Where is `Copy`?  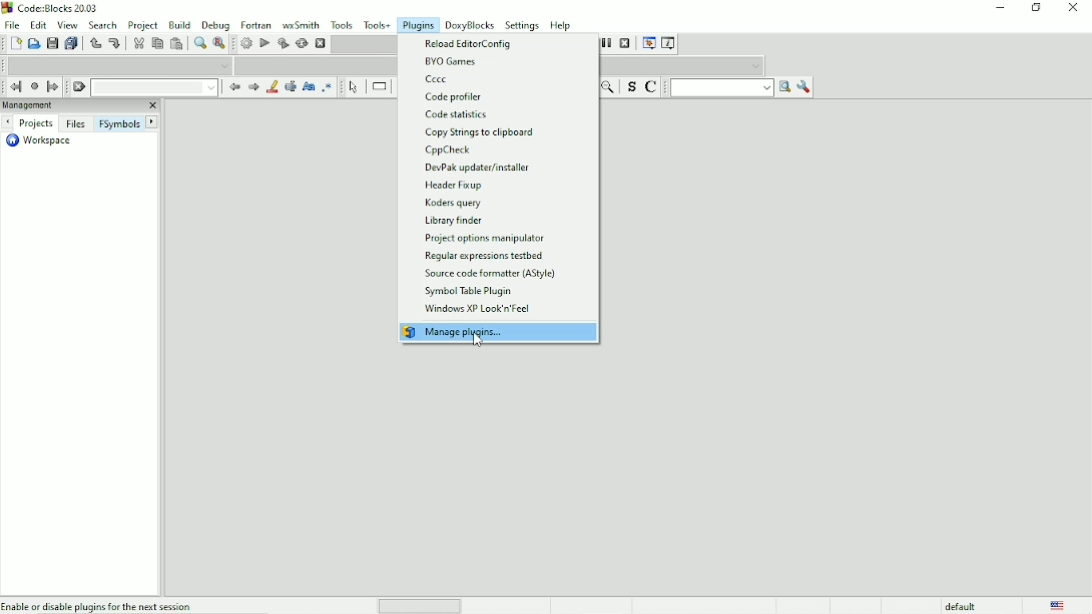
Copy is located at coordinates (157, 43).